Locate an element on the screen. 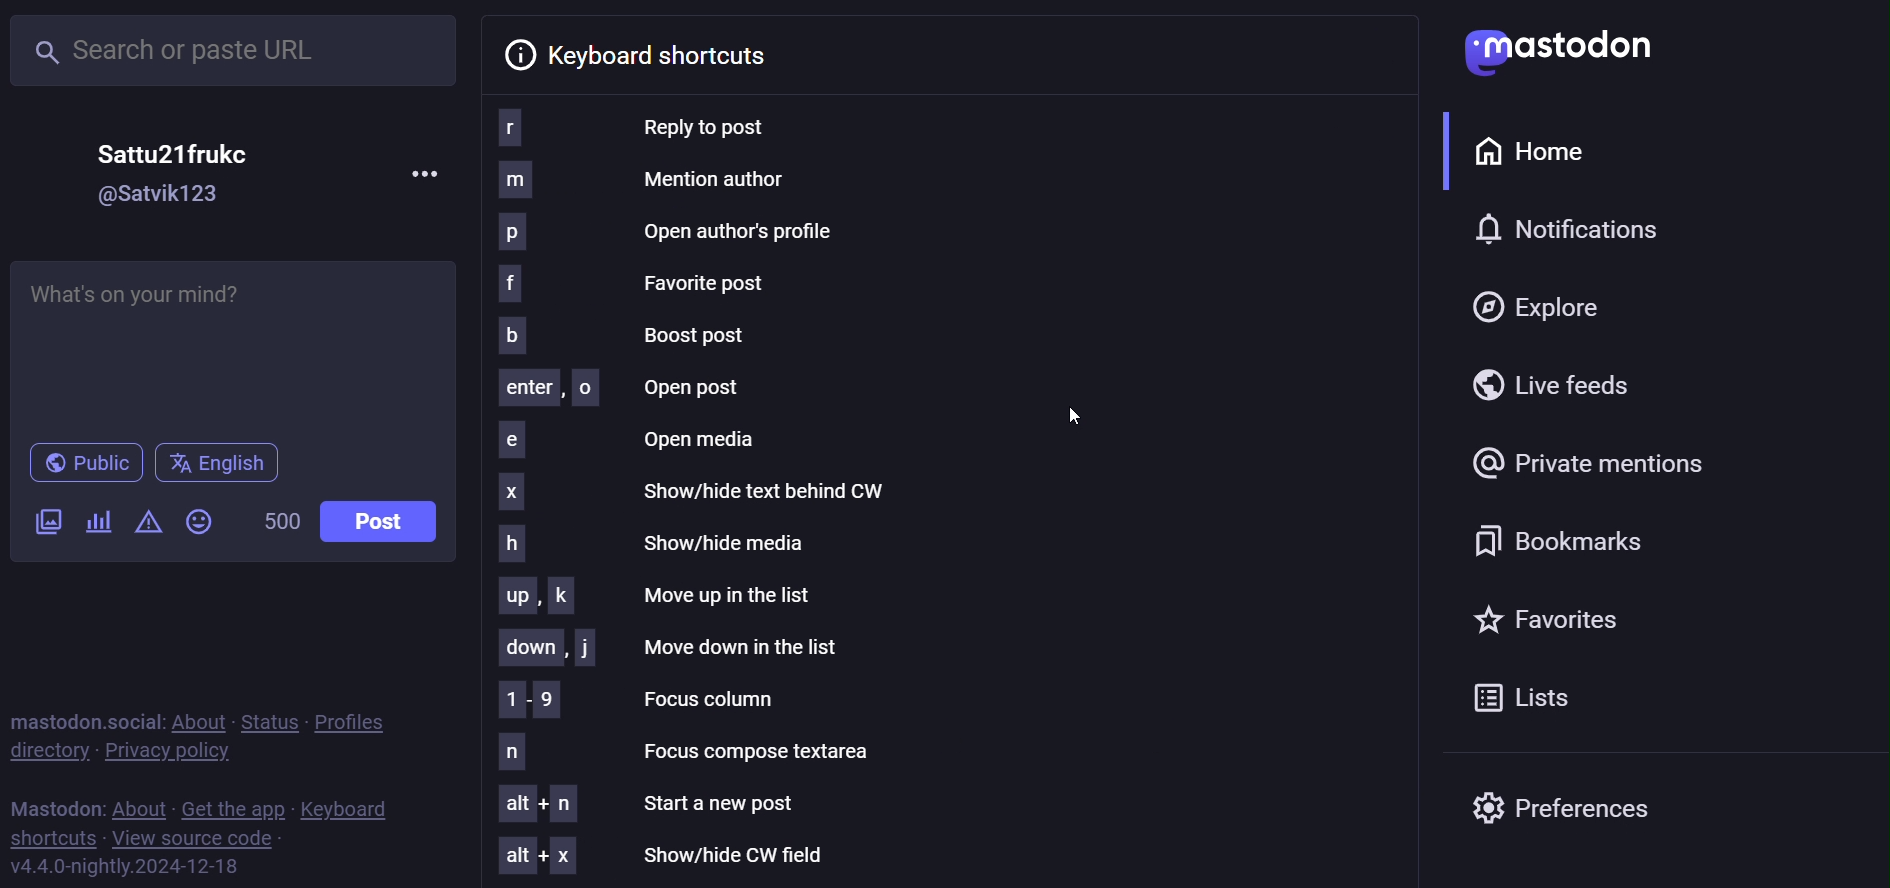 Image resolution: width=1890 pixels, height=888 pixels. content warning is located at coordinates (148, 521).